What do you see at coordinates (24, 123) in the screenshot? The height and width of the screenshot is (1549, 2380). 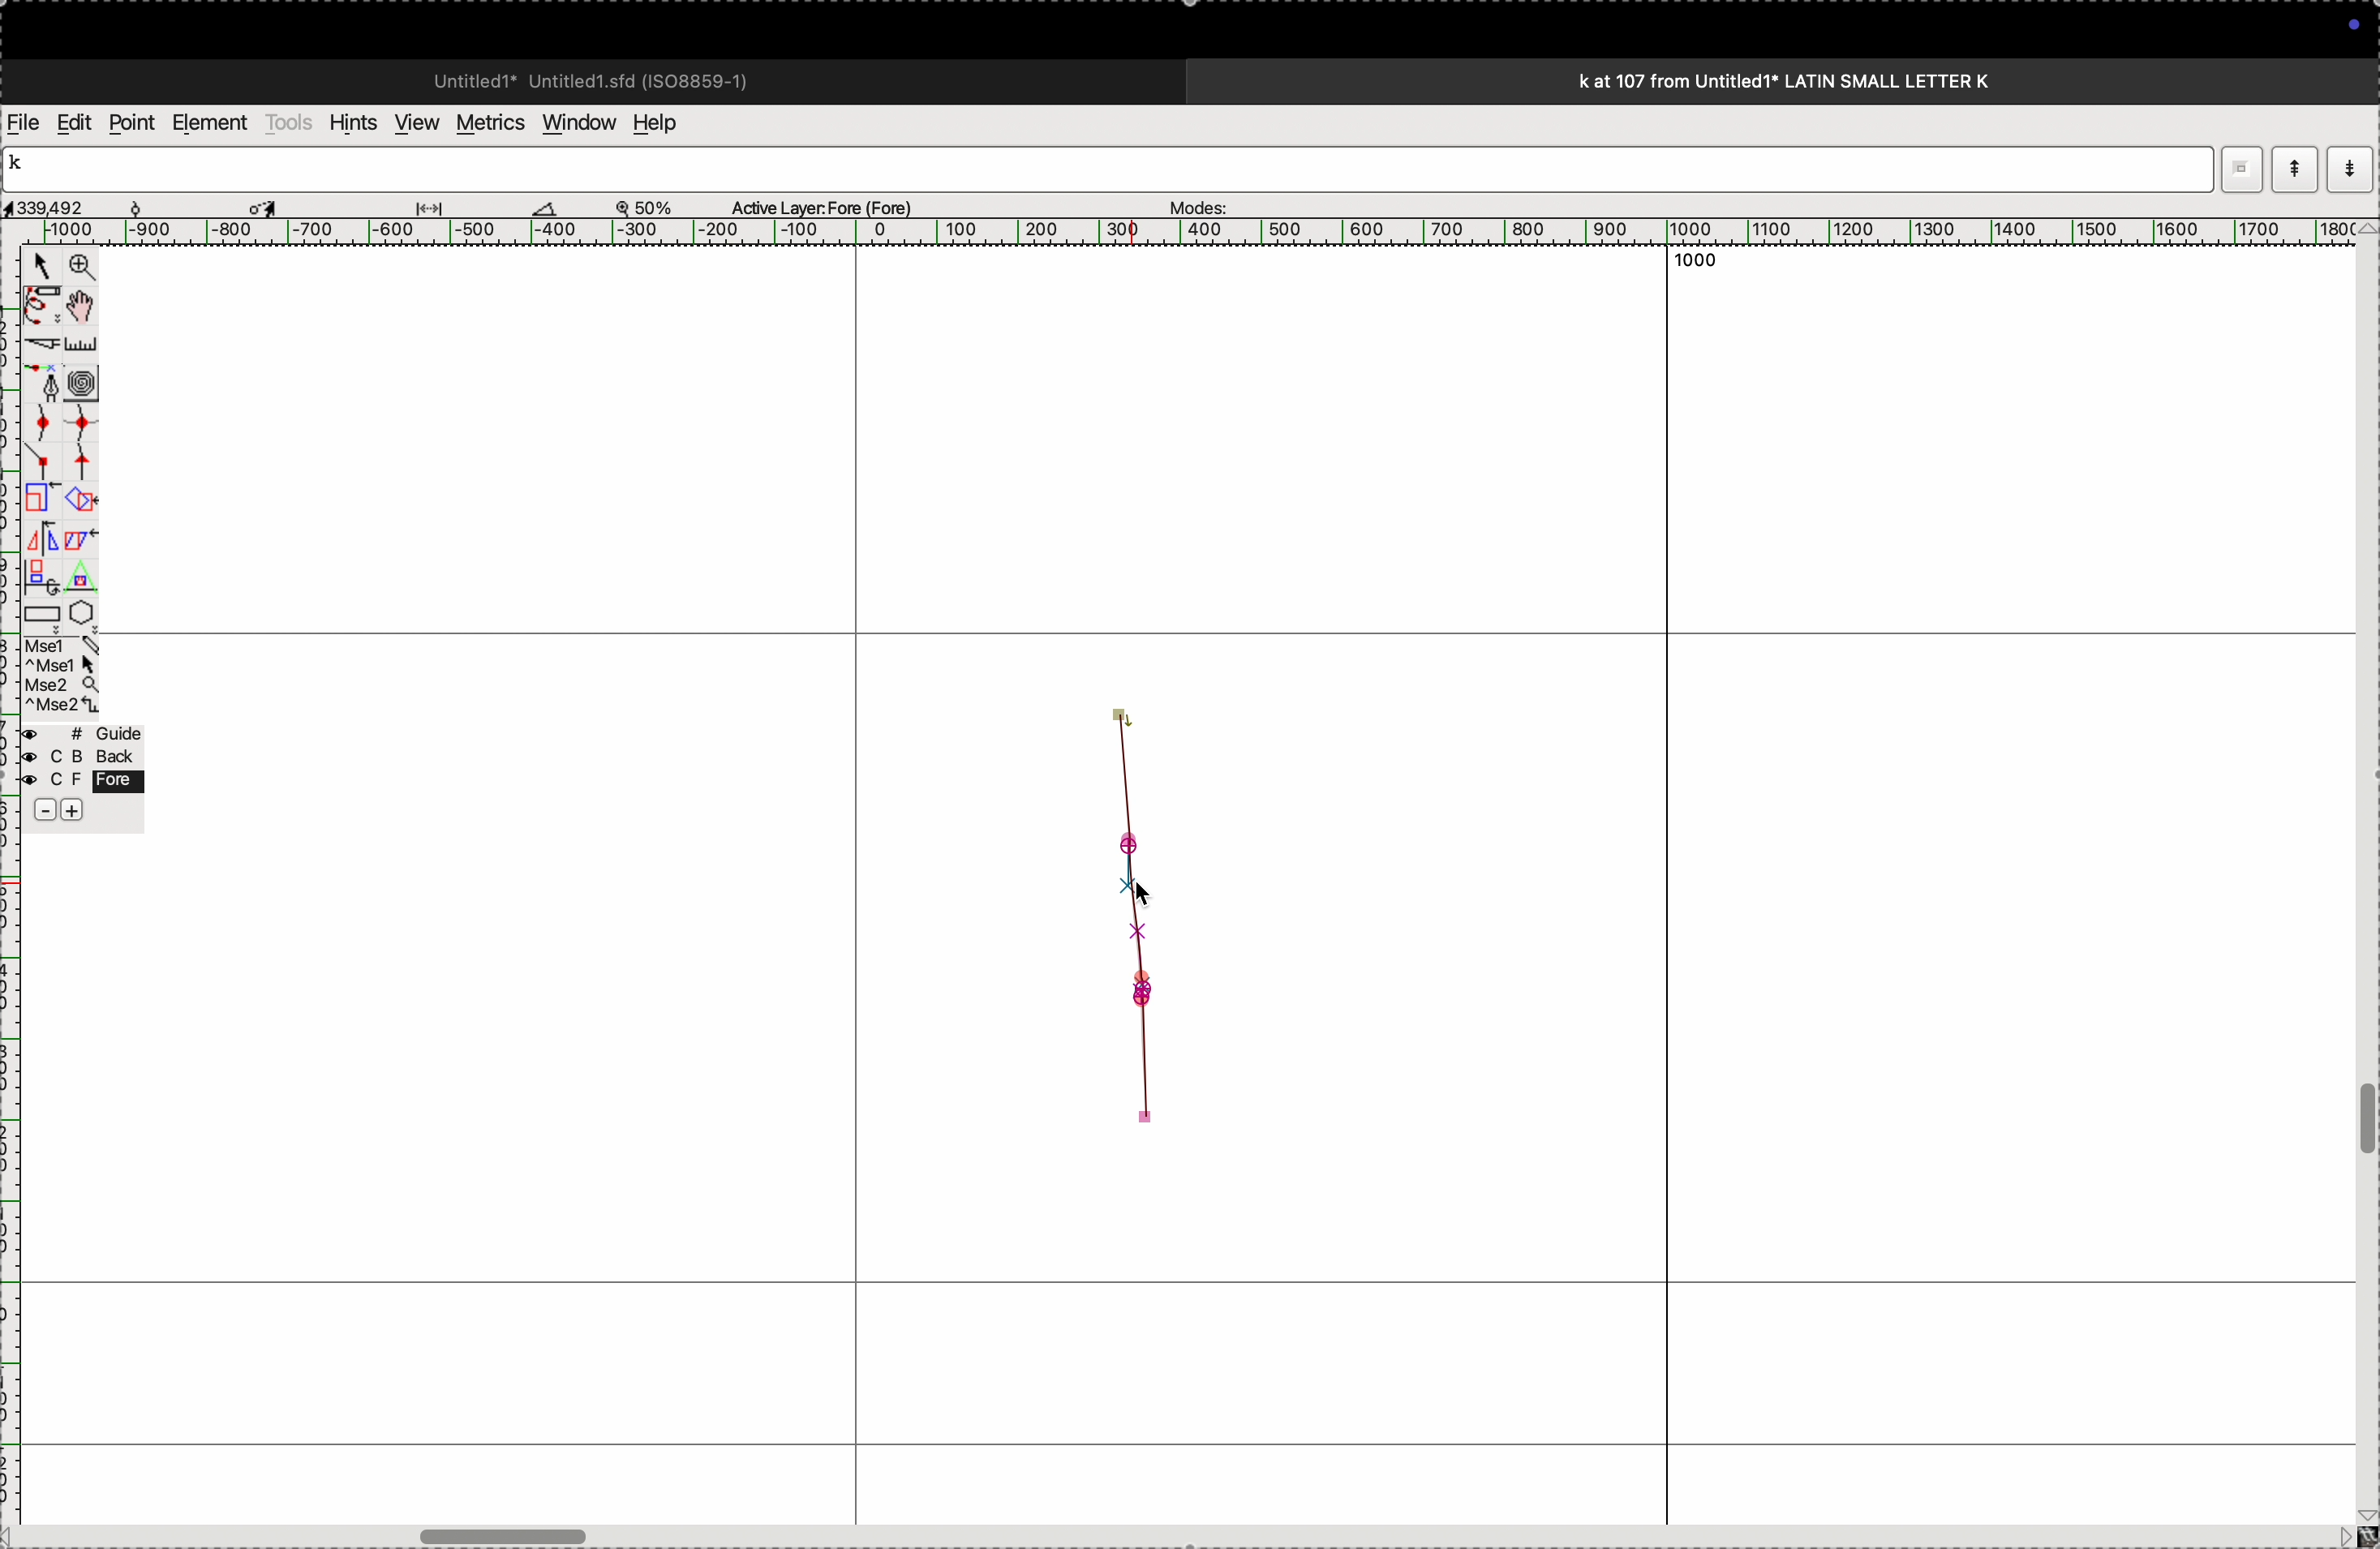 I see `file` at bounding box center [24, 123].